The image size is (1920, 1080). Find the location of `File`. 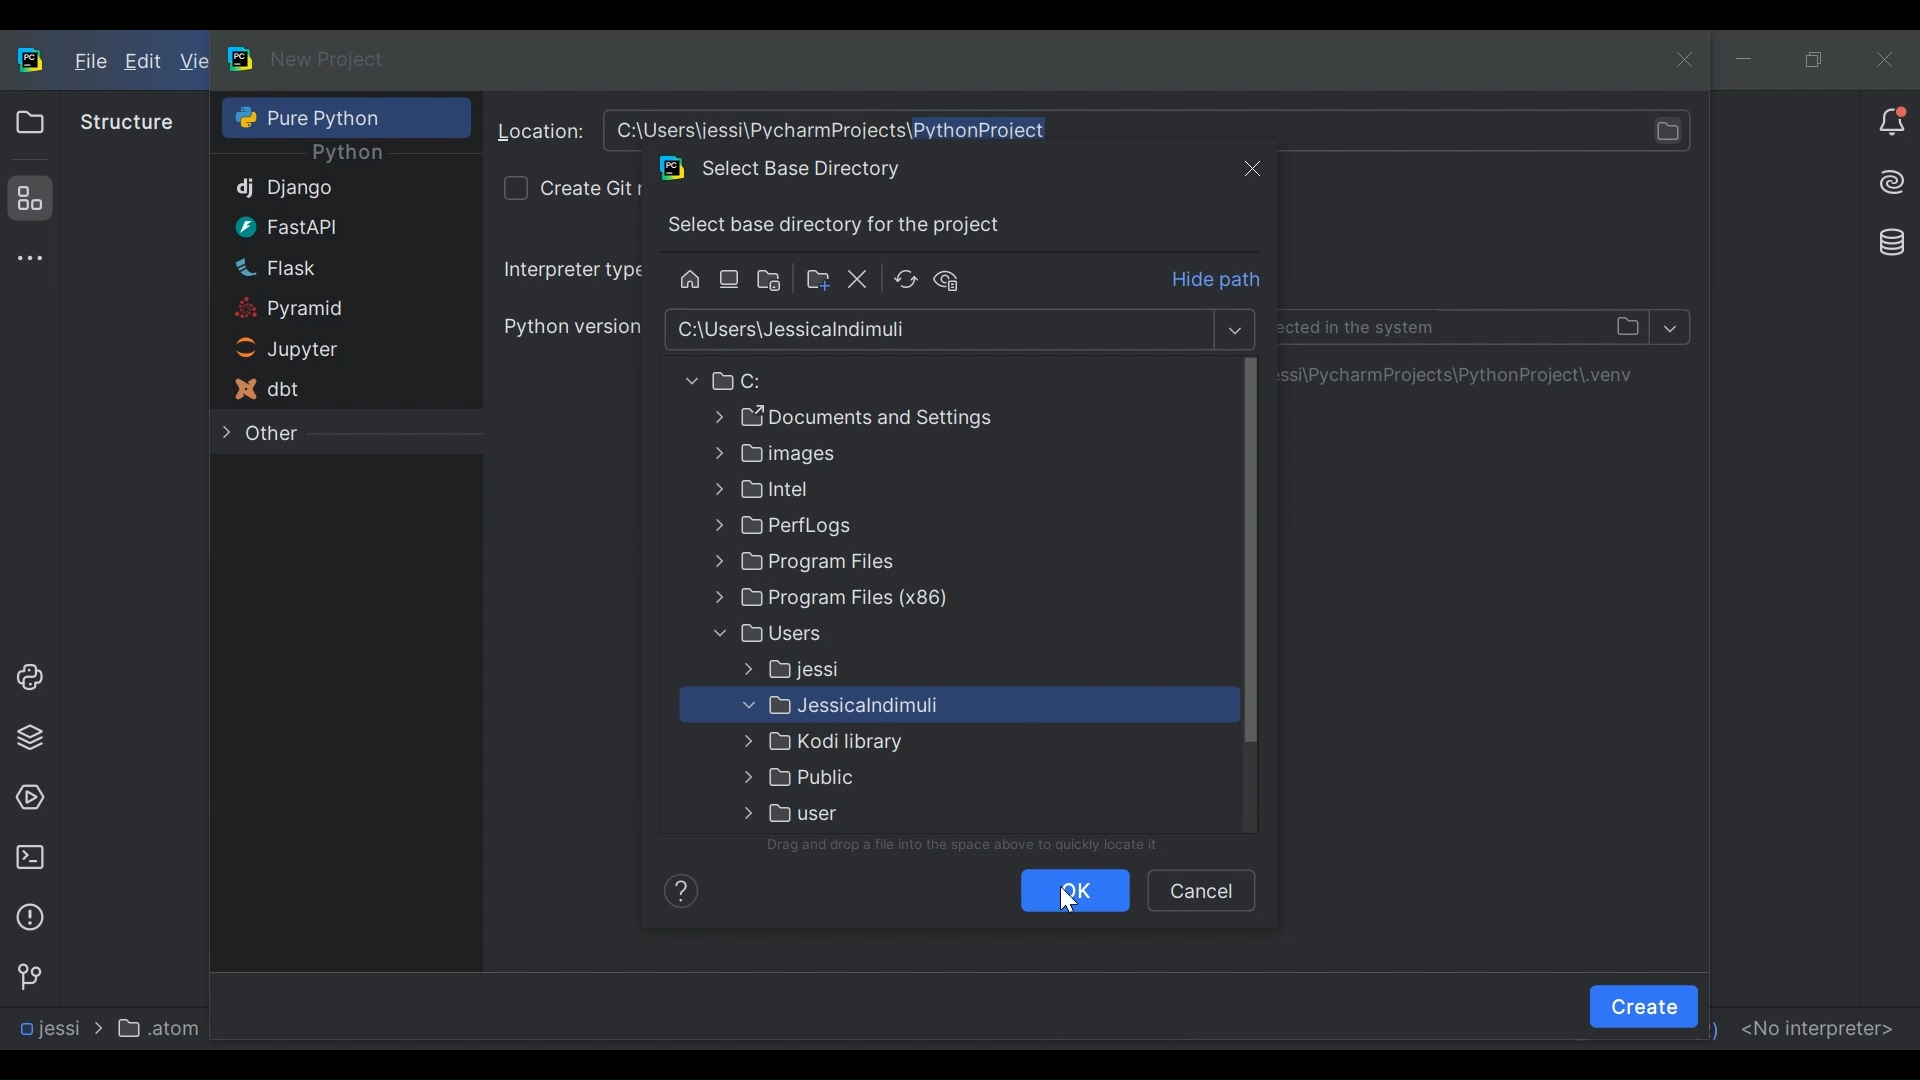

File is located at coordinates (88, 63).